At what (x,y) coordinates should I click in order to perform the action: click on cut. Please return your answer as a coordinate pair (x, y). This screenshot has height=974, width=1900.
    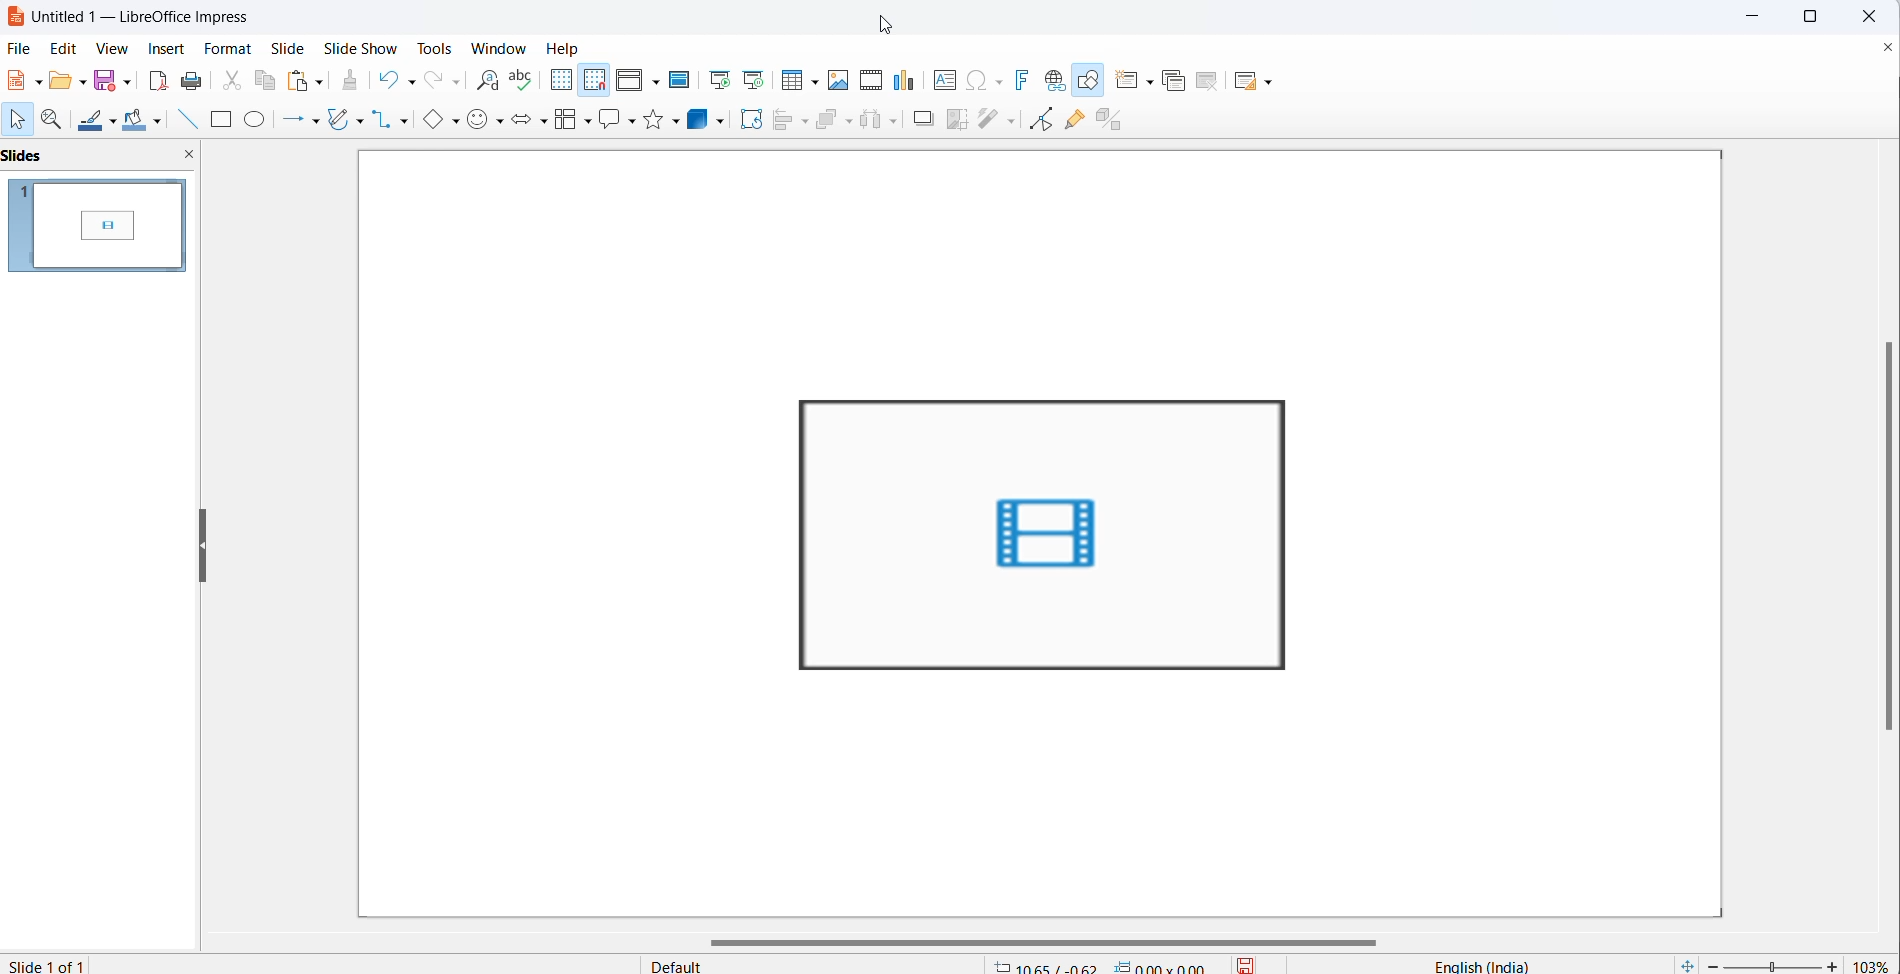
    Looking at the image, I should click on (227, 81).